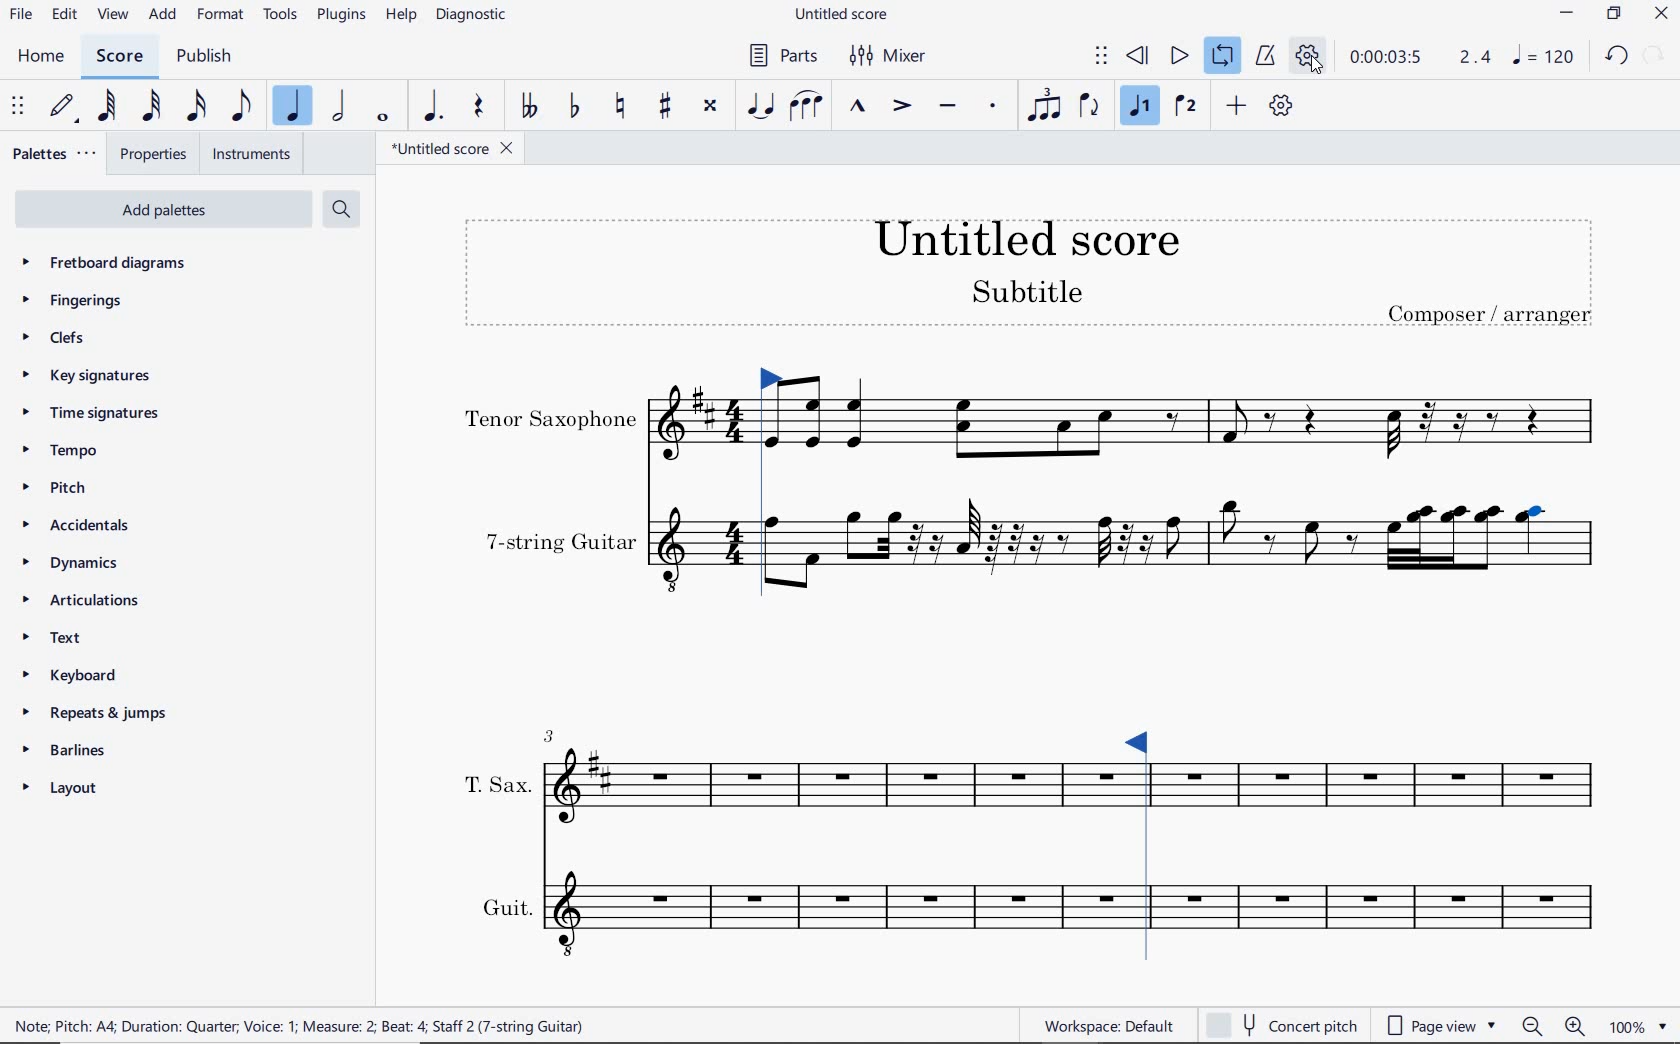 Image resolution: width=1680 pixels, height=1044 pixels. What do you see at coordinates (1544, 57) in the screenshot?
I see `NOTE` at bounding box center [1544, 57].